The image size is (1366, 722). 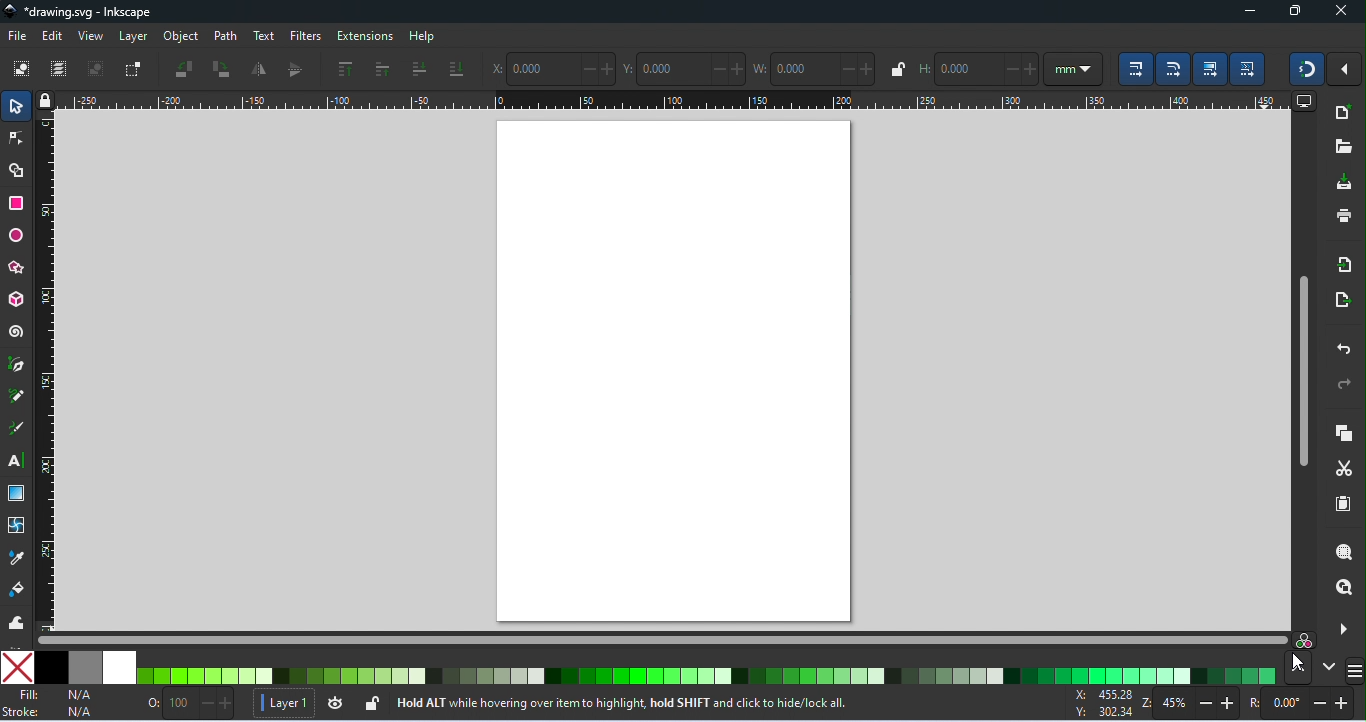 What do you see at coordinates (552, 67) in the screenshot?
I see `horizontal coordinates` at bounding box center [552, 67].